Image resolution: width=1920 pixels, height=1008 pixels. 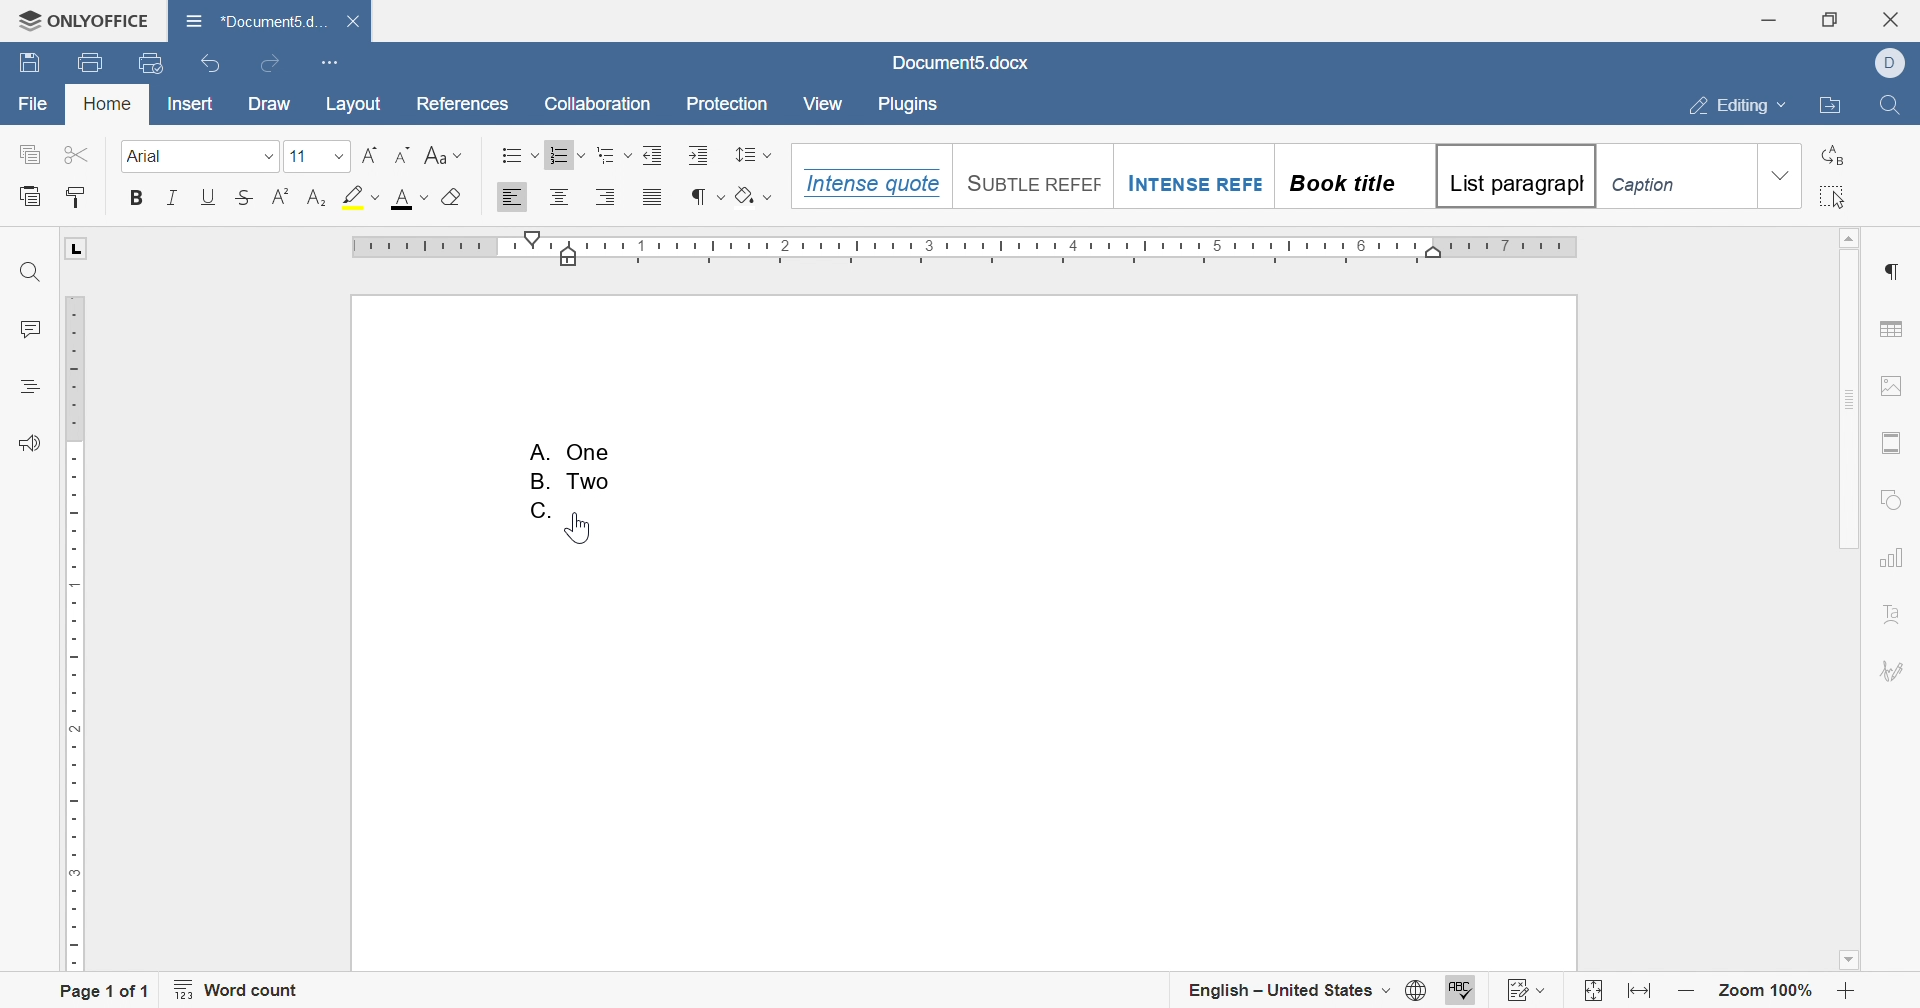 What do you see at coordinates (965, 66) in the screenshot?
I see `document5.docx` at bounding box center [965, 66].